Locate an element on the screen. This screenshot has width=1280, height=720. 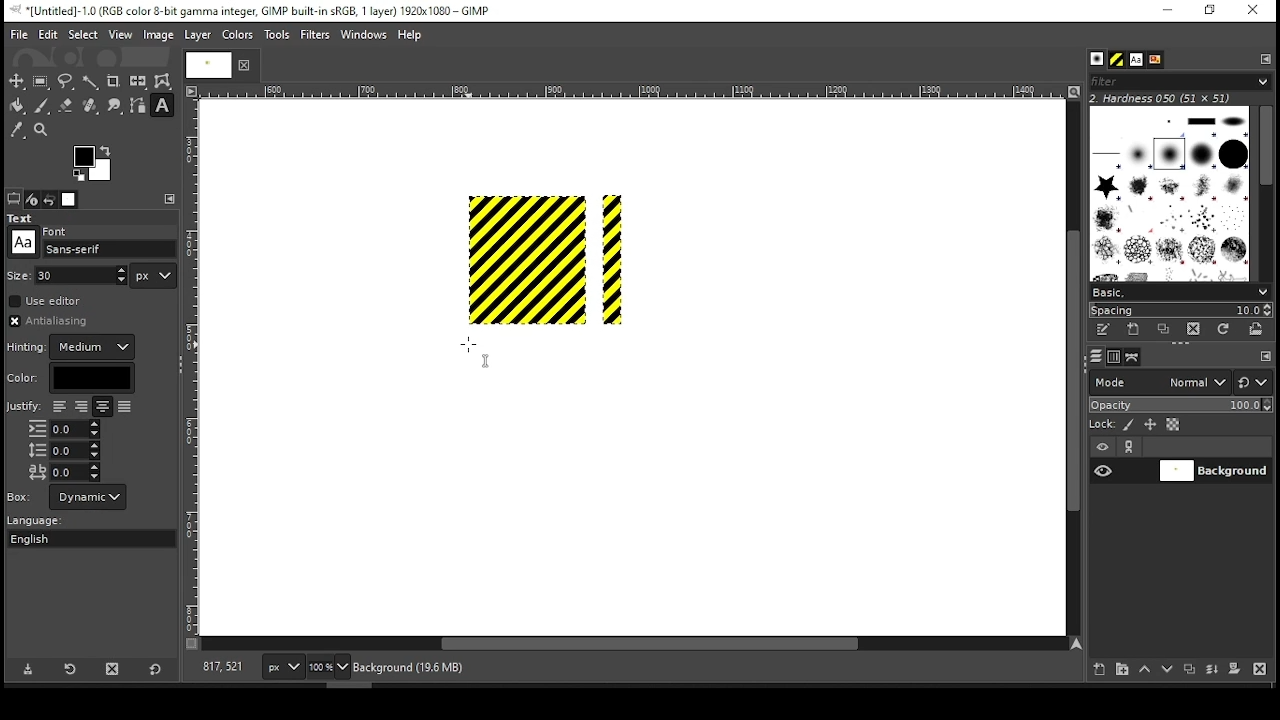
restore tool preset is located at coordinates (72, 667).